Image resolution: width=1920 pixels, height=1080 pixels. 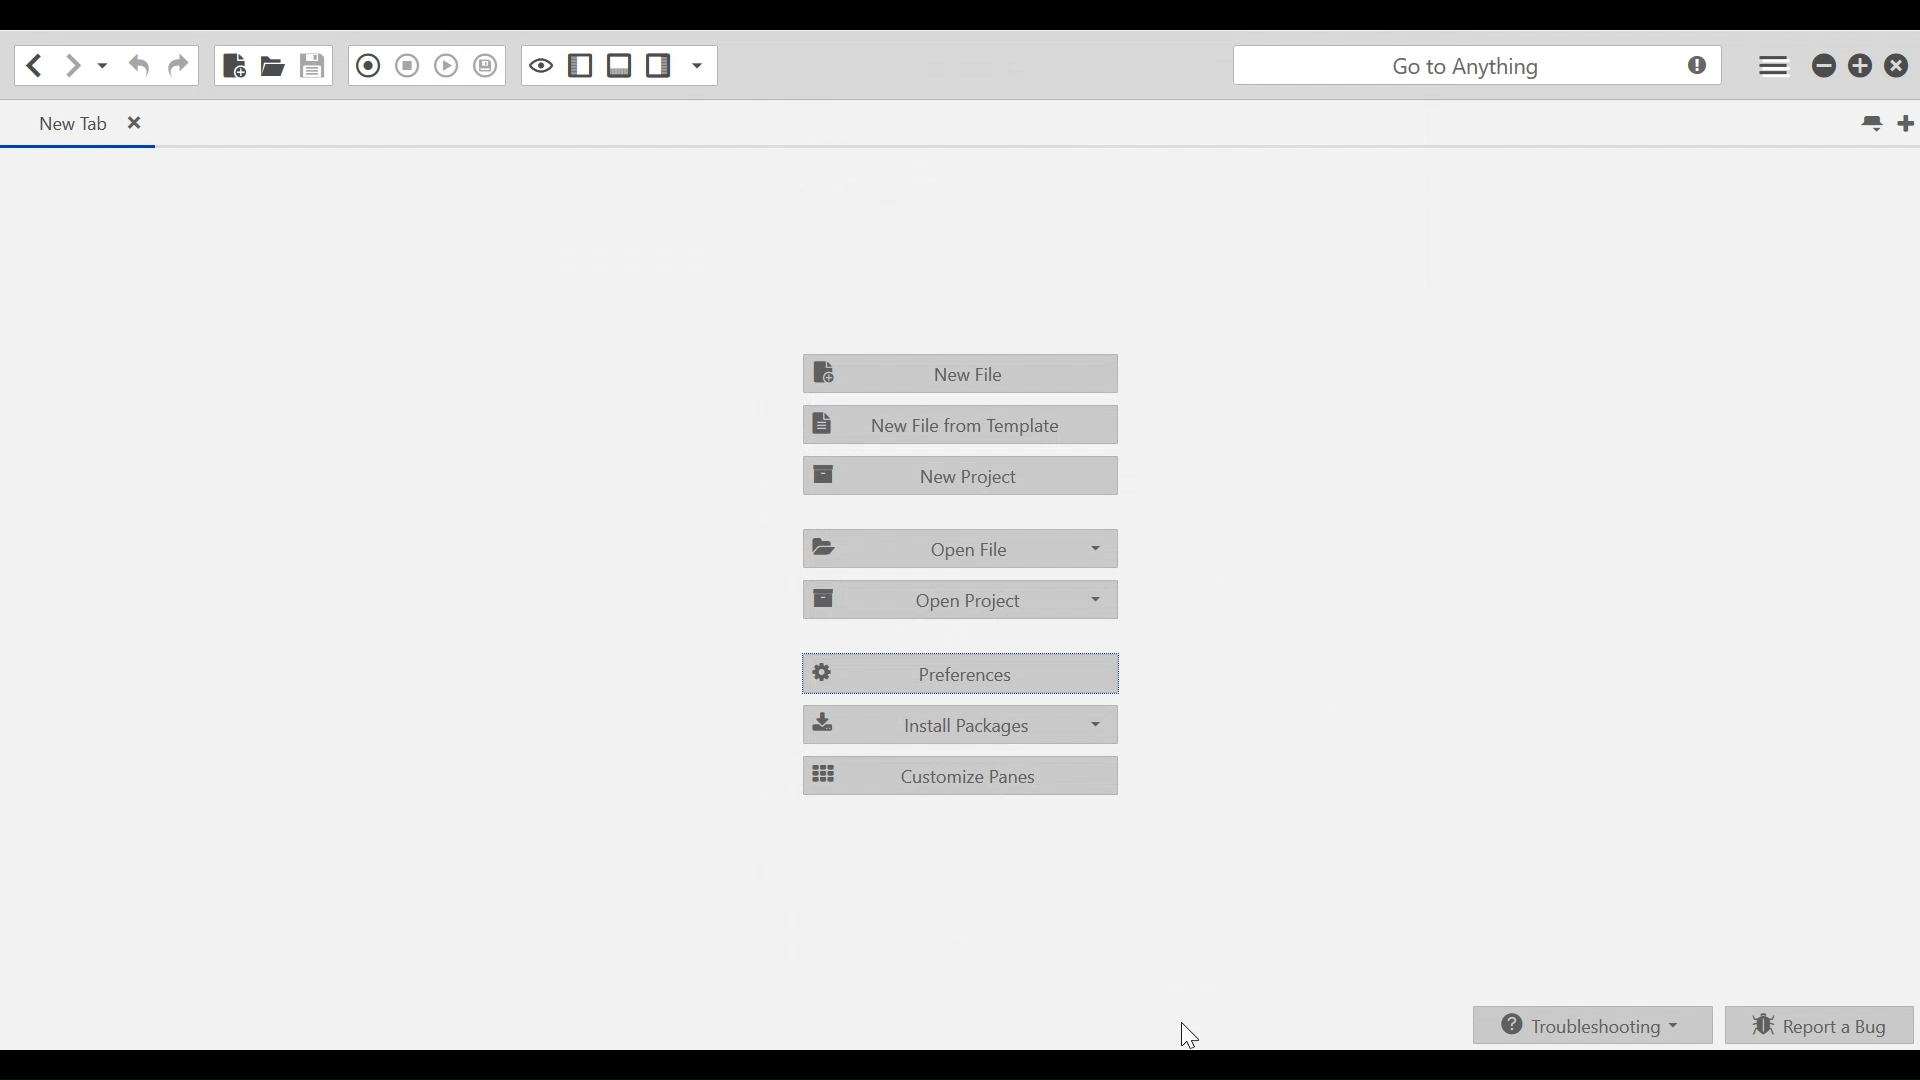 I want to click on Open Project, so click(x=958, y=600).